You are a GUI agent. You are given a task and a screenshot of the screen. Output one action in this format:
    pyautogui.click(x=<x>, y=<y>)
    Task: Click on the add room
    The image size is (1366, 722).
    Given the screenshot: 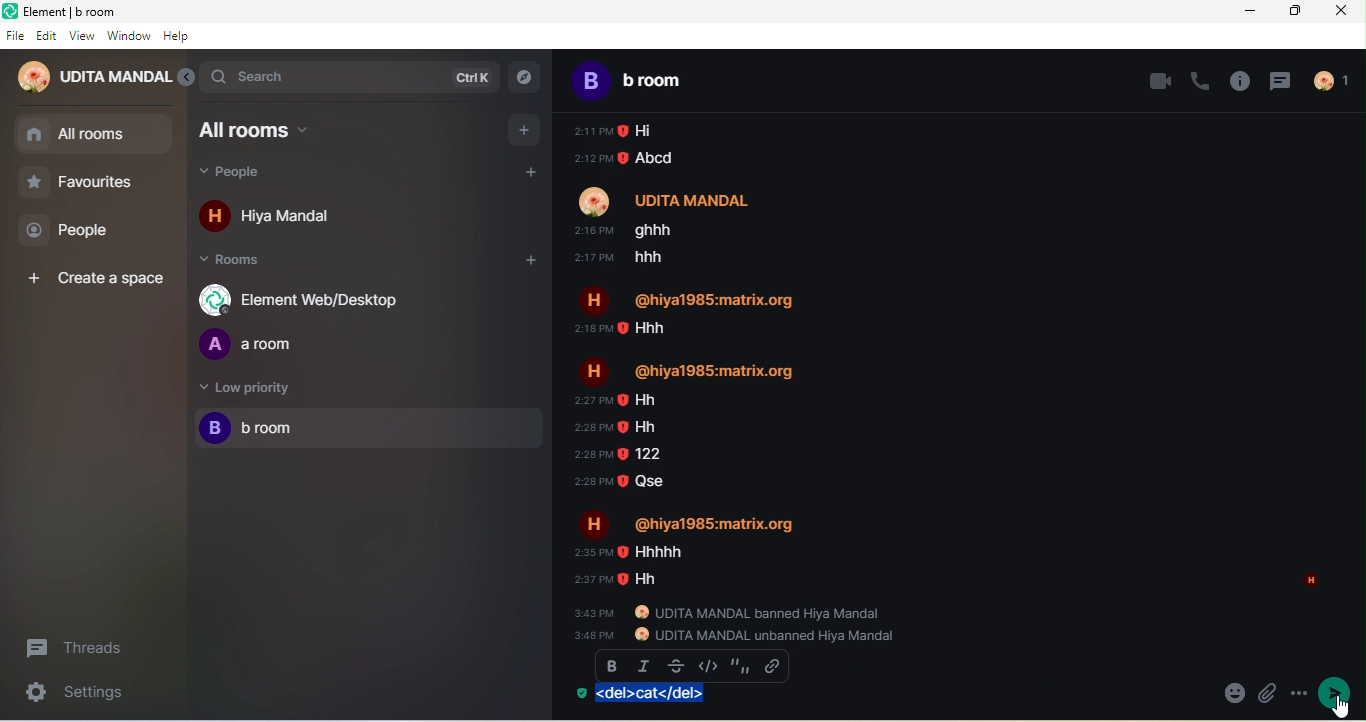 What is the action you would take?
    pyautogui.click(x=519, y=264)
    